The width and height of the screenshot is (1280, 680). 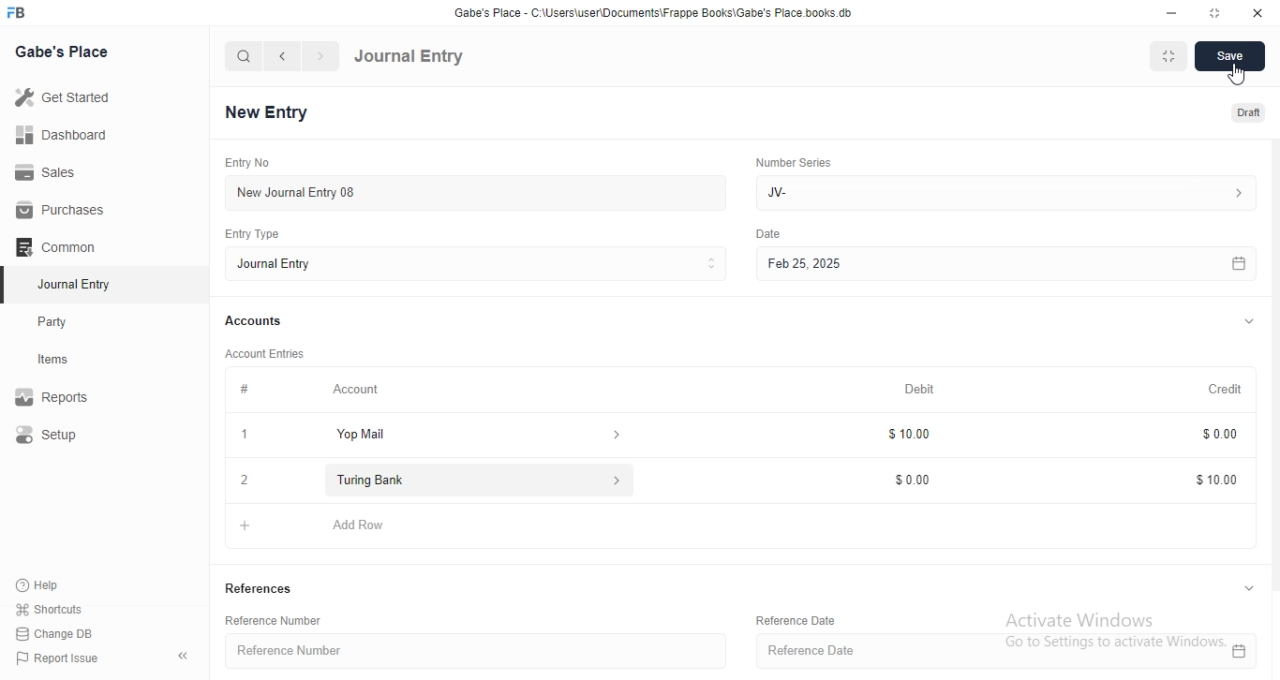 I want to click on Help, so click(x=63, y=584).